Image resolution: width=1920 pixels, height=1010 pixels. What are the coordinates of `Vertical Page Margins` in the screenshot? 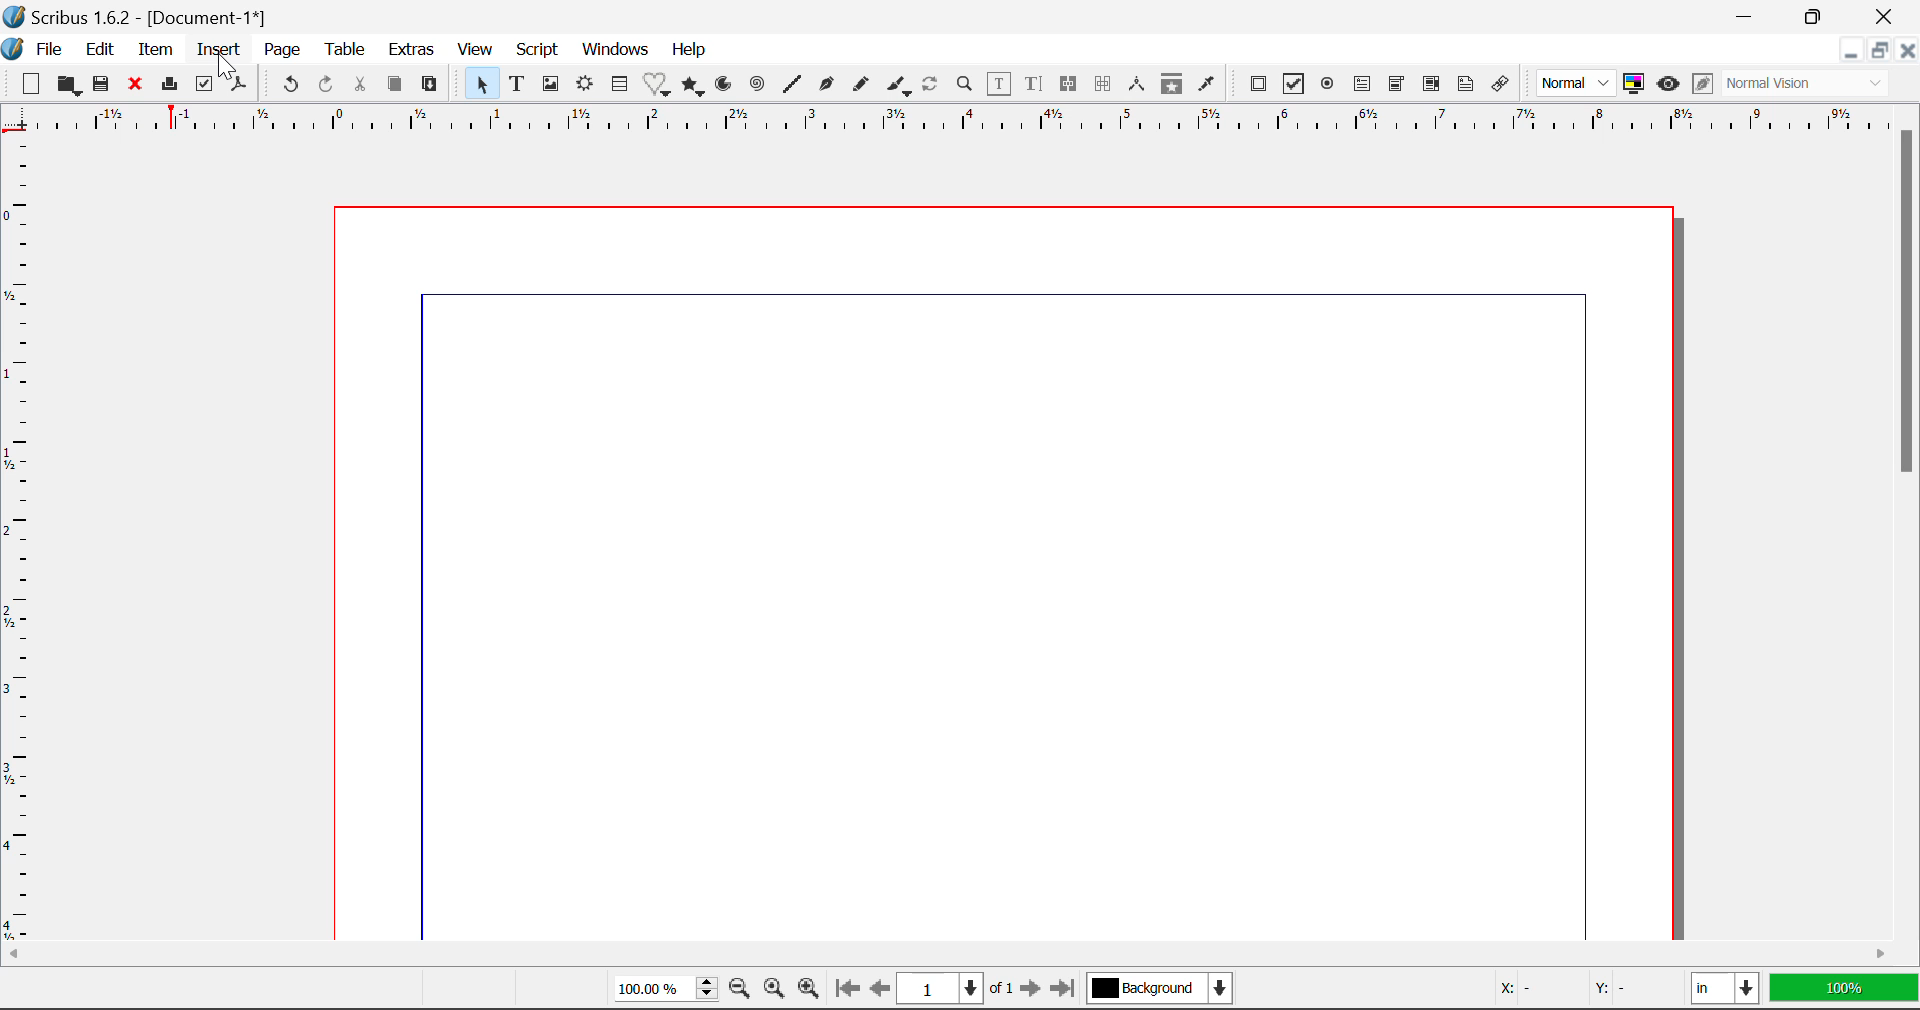 It's located at (943, 123).